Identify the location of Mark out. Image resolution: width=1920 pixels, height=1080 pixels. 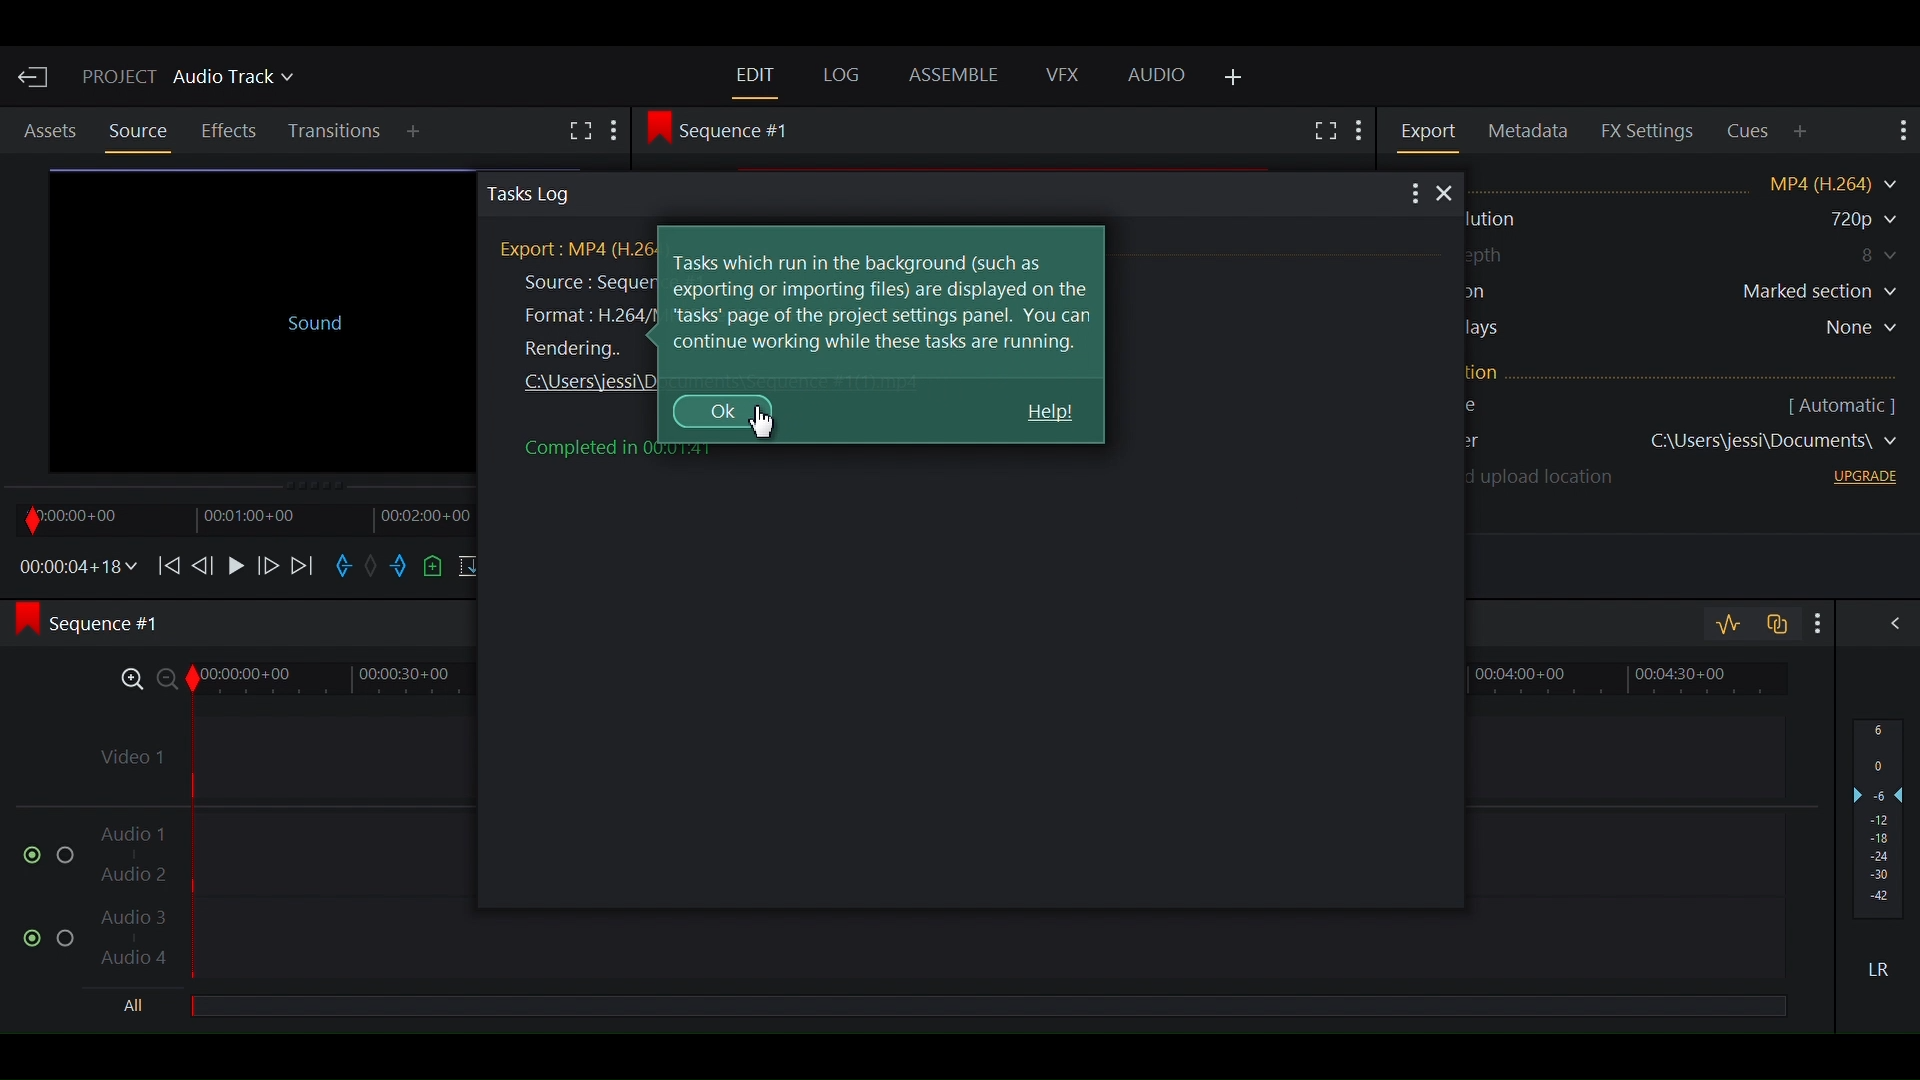
(401, 568).